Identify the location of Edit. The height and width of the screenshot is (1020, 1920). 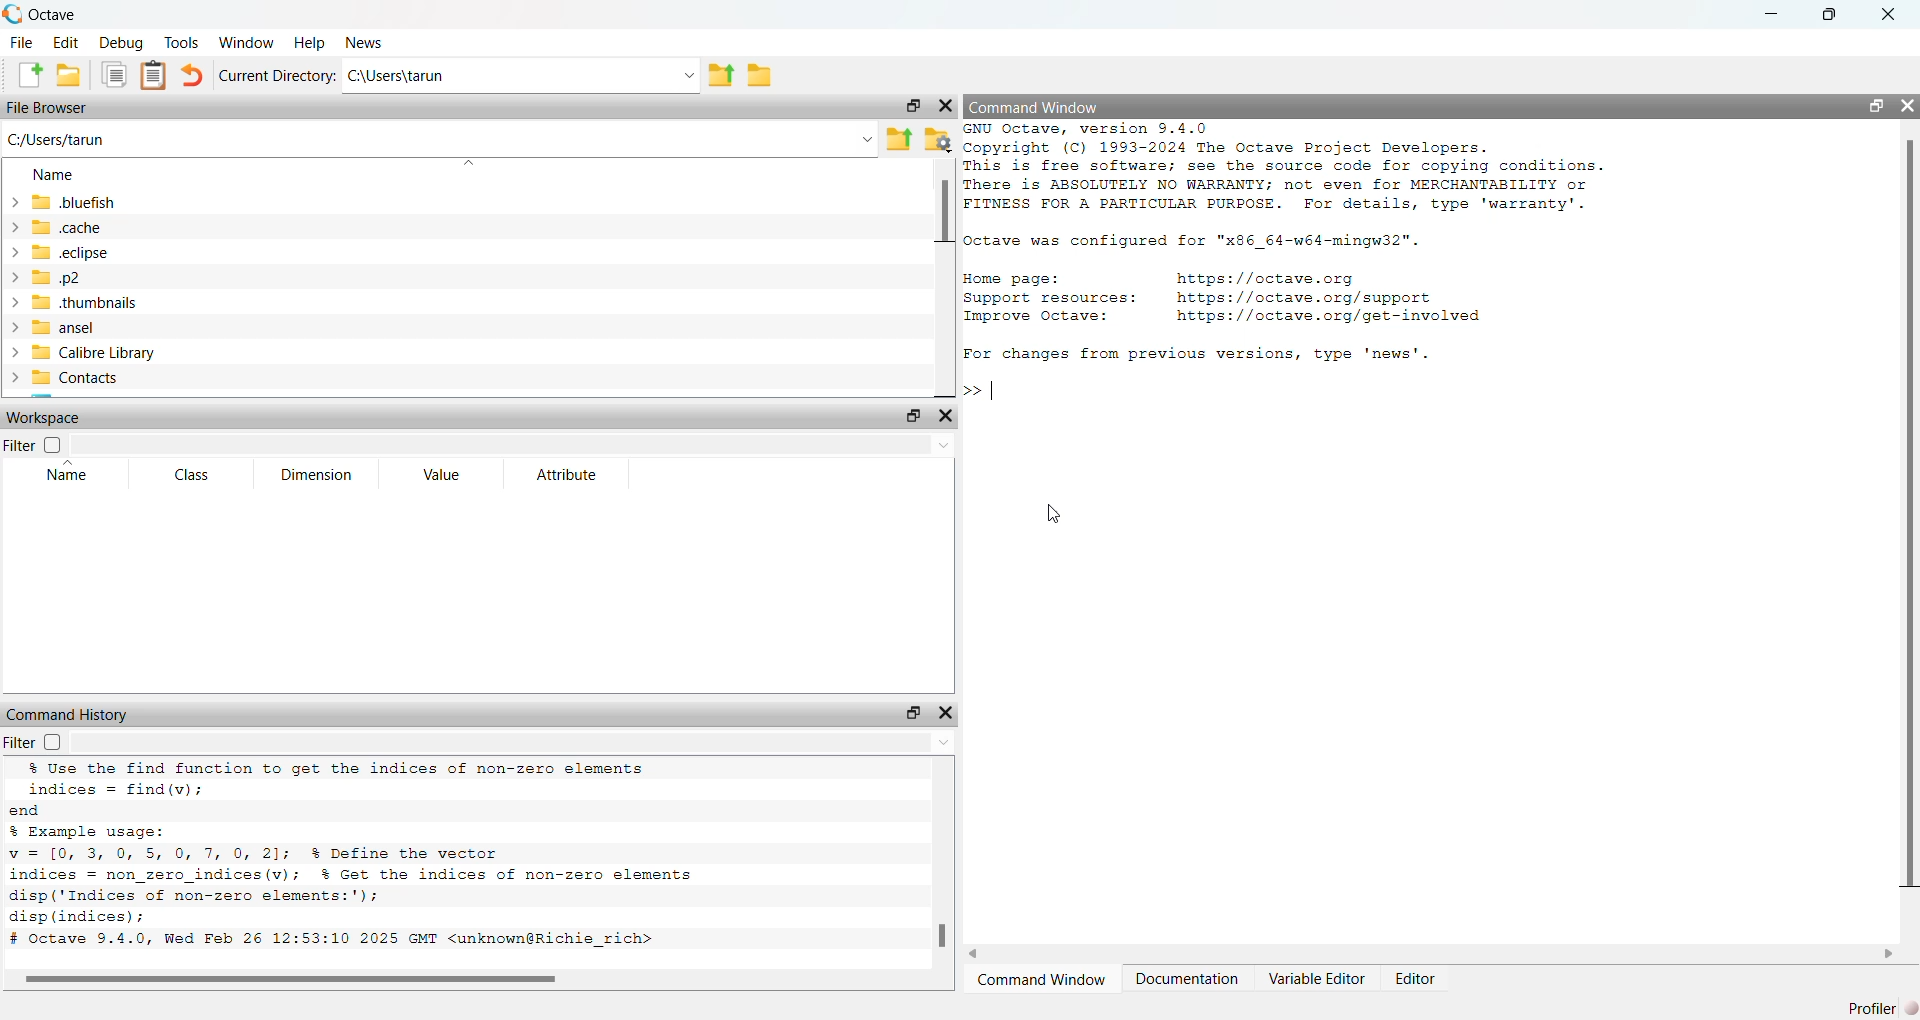
(65, 43).